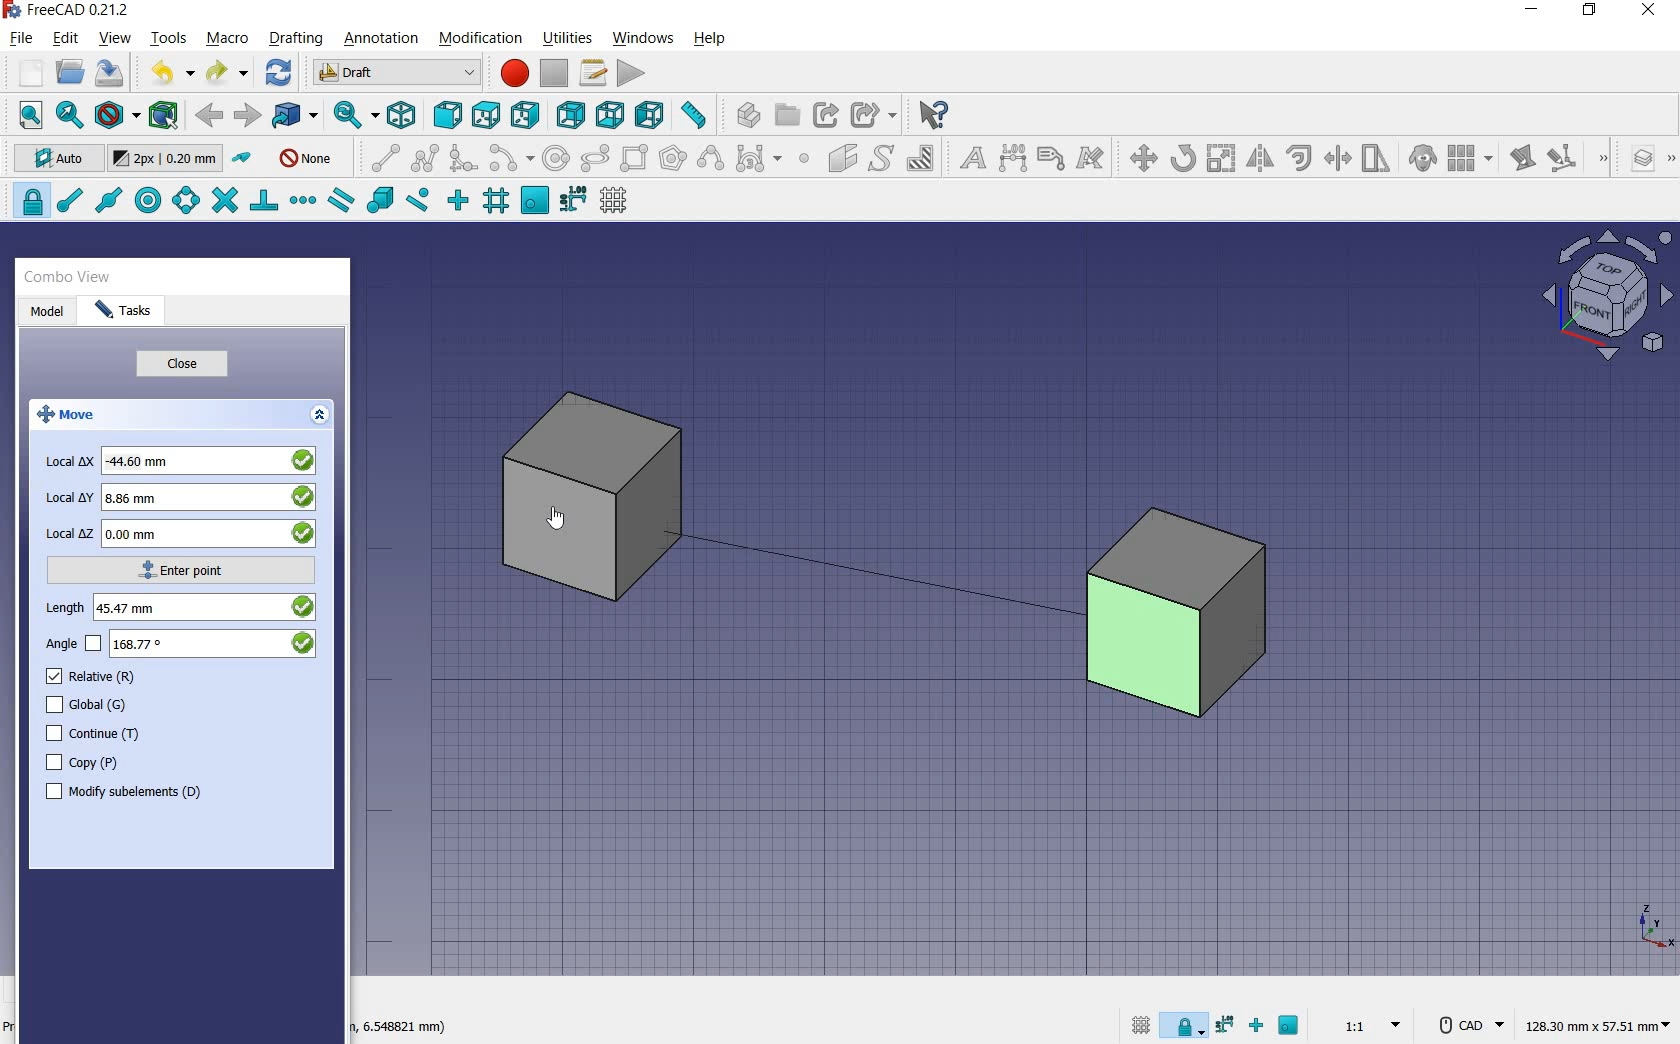 This screenshot has width=1680, height=1044. What do you see at coordinates (380, 157) in the screenshot?
I see `line` at bounding box center [380, 157].